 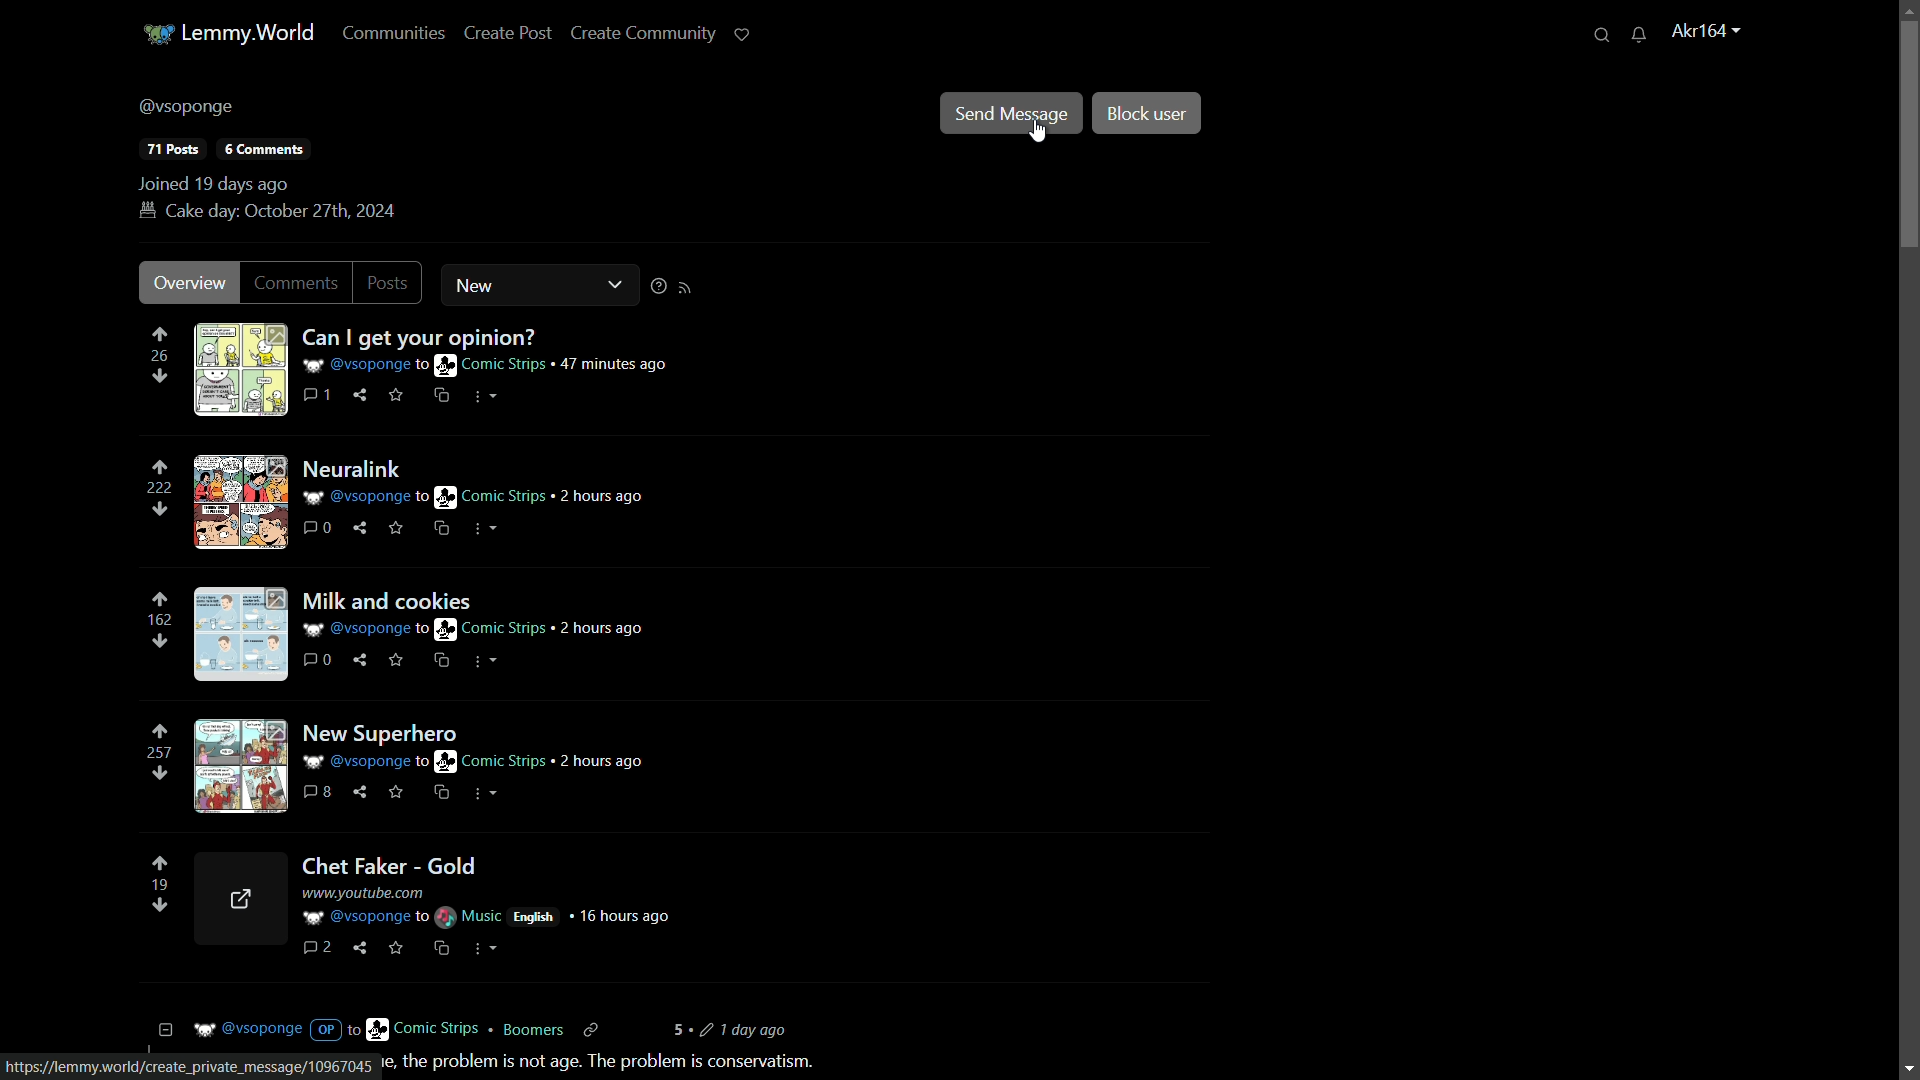 What do you see at coordinates (159, 775) in the screenshot?
I see `downvote` at bounding box center [159, 775].